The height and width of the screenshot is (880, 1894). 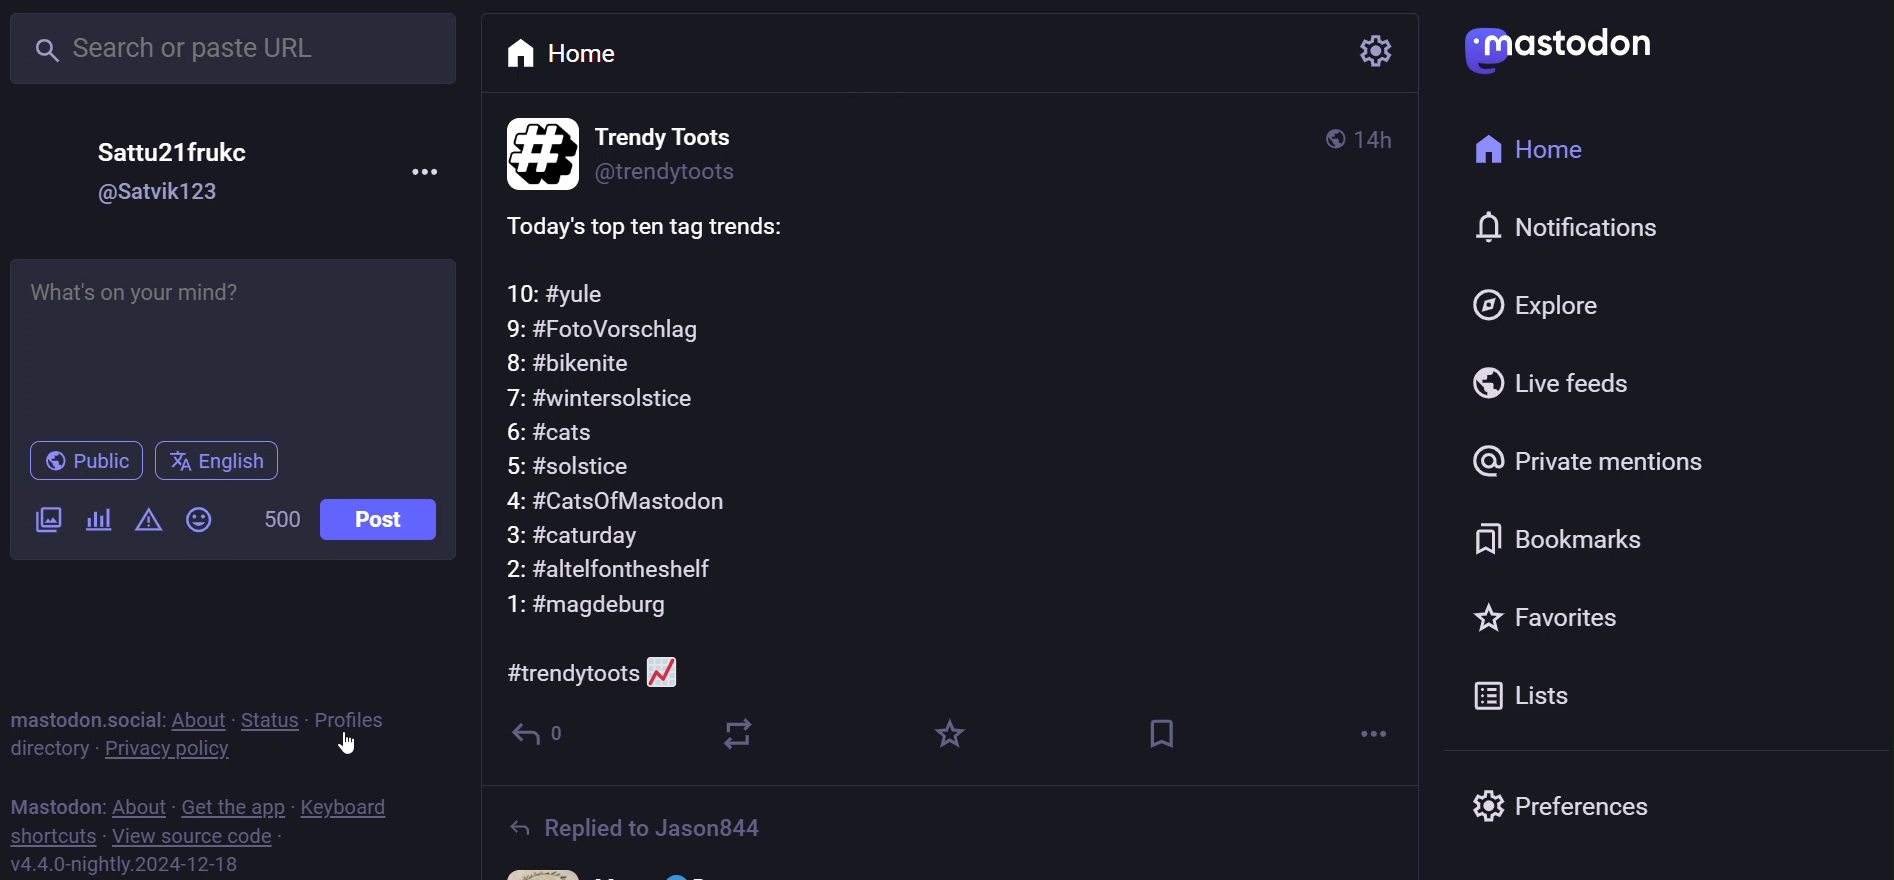 What do you see at coordinates (49, 749) in the screenshot?
I see `directory` at bounding box center [49, 749].